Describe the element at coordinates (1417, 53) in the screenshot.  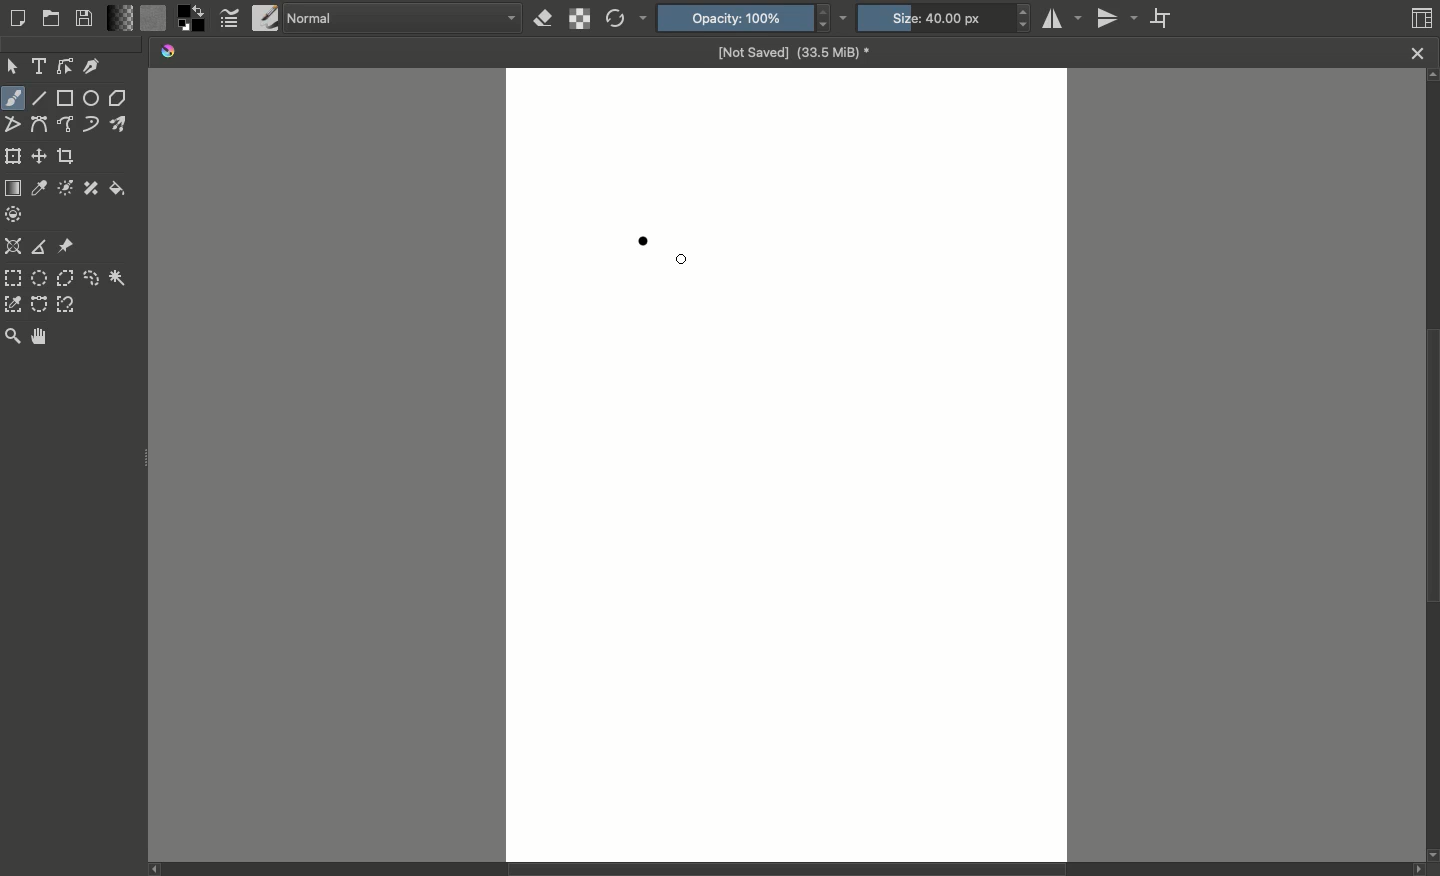
I see `Close` at that location.